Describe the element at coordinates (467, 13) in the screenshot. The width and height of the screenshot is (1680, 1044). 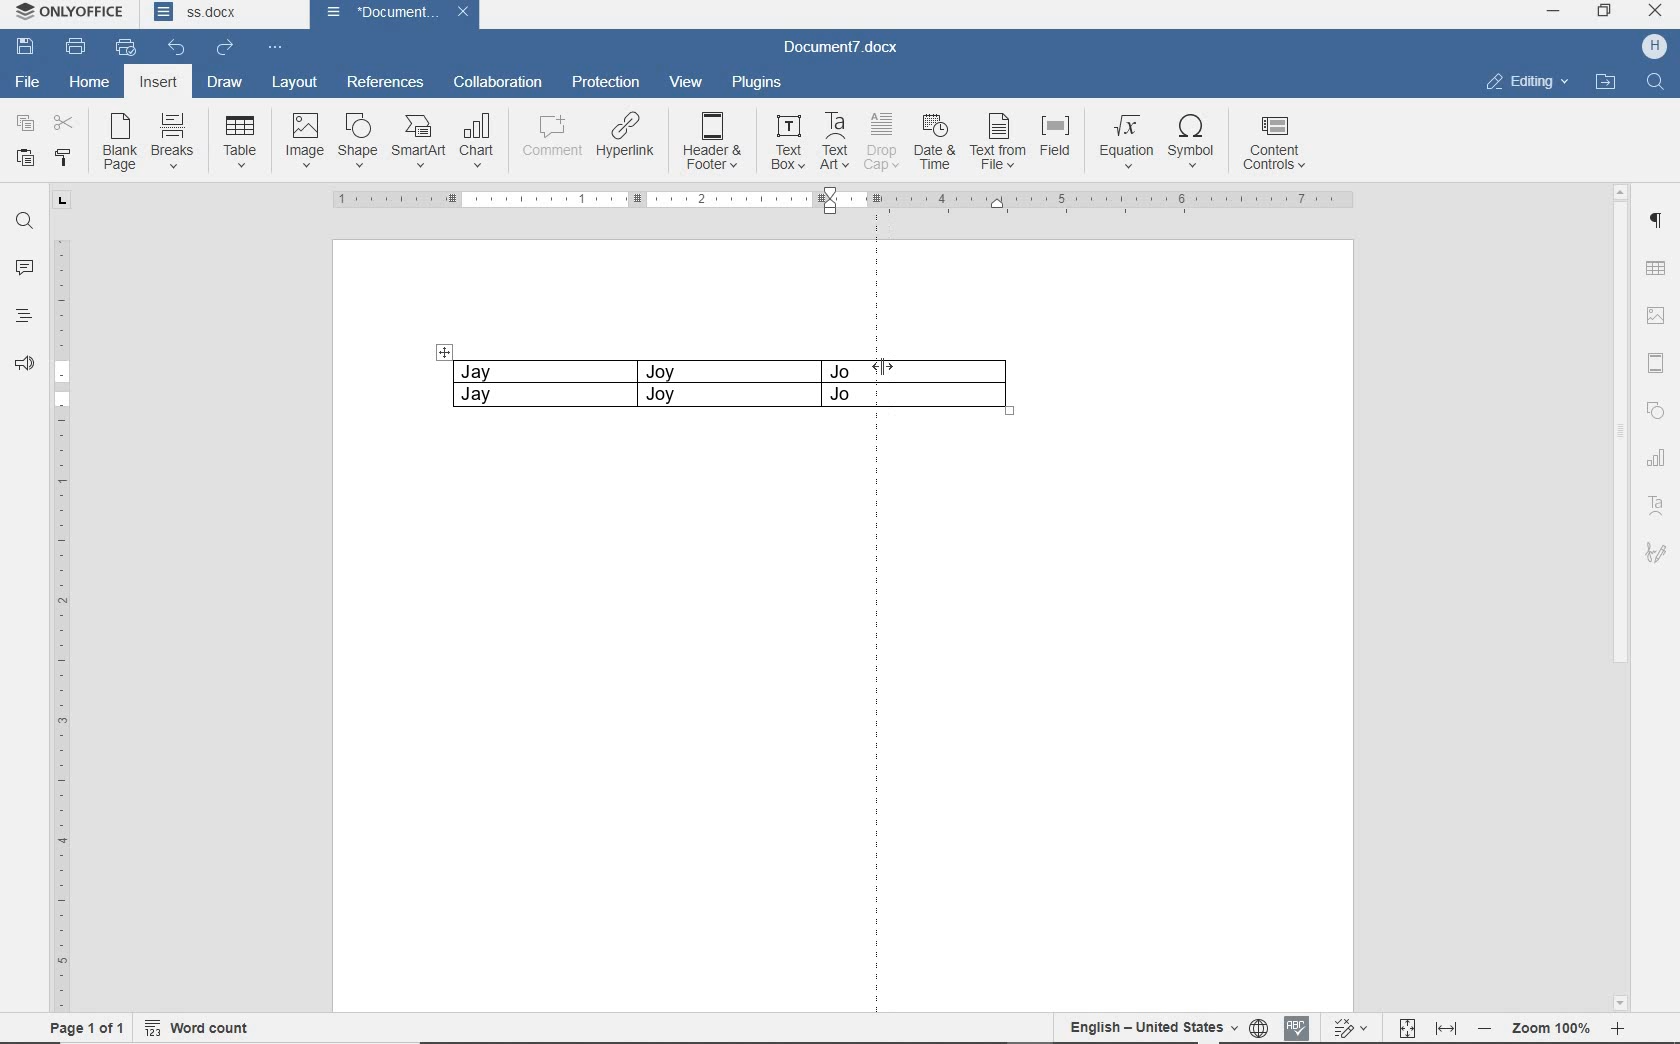
I see `close` at that location.